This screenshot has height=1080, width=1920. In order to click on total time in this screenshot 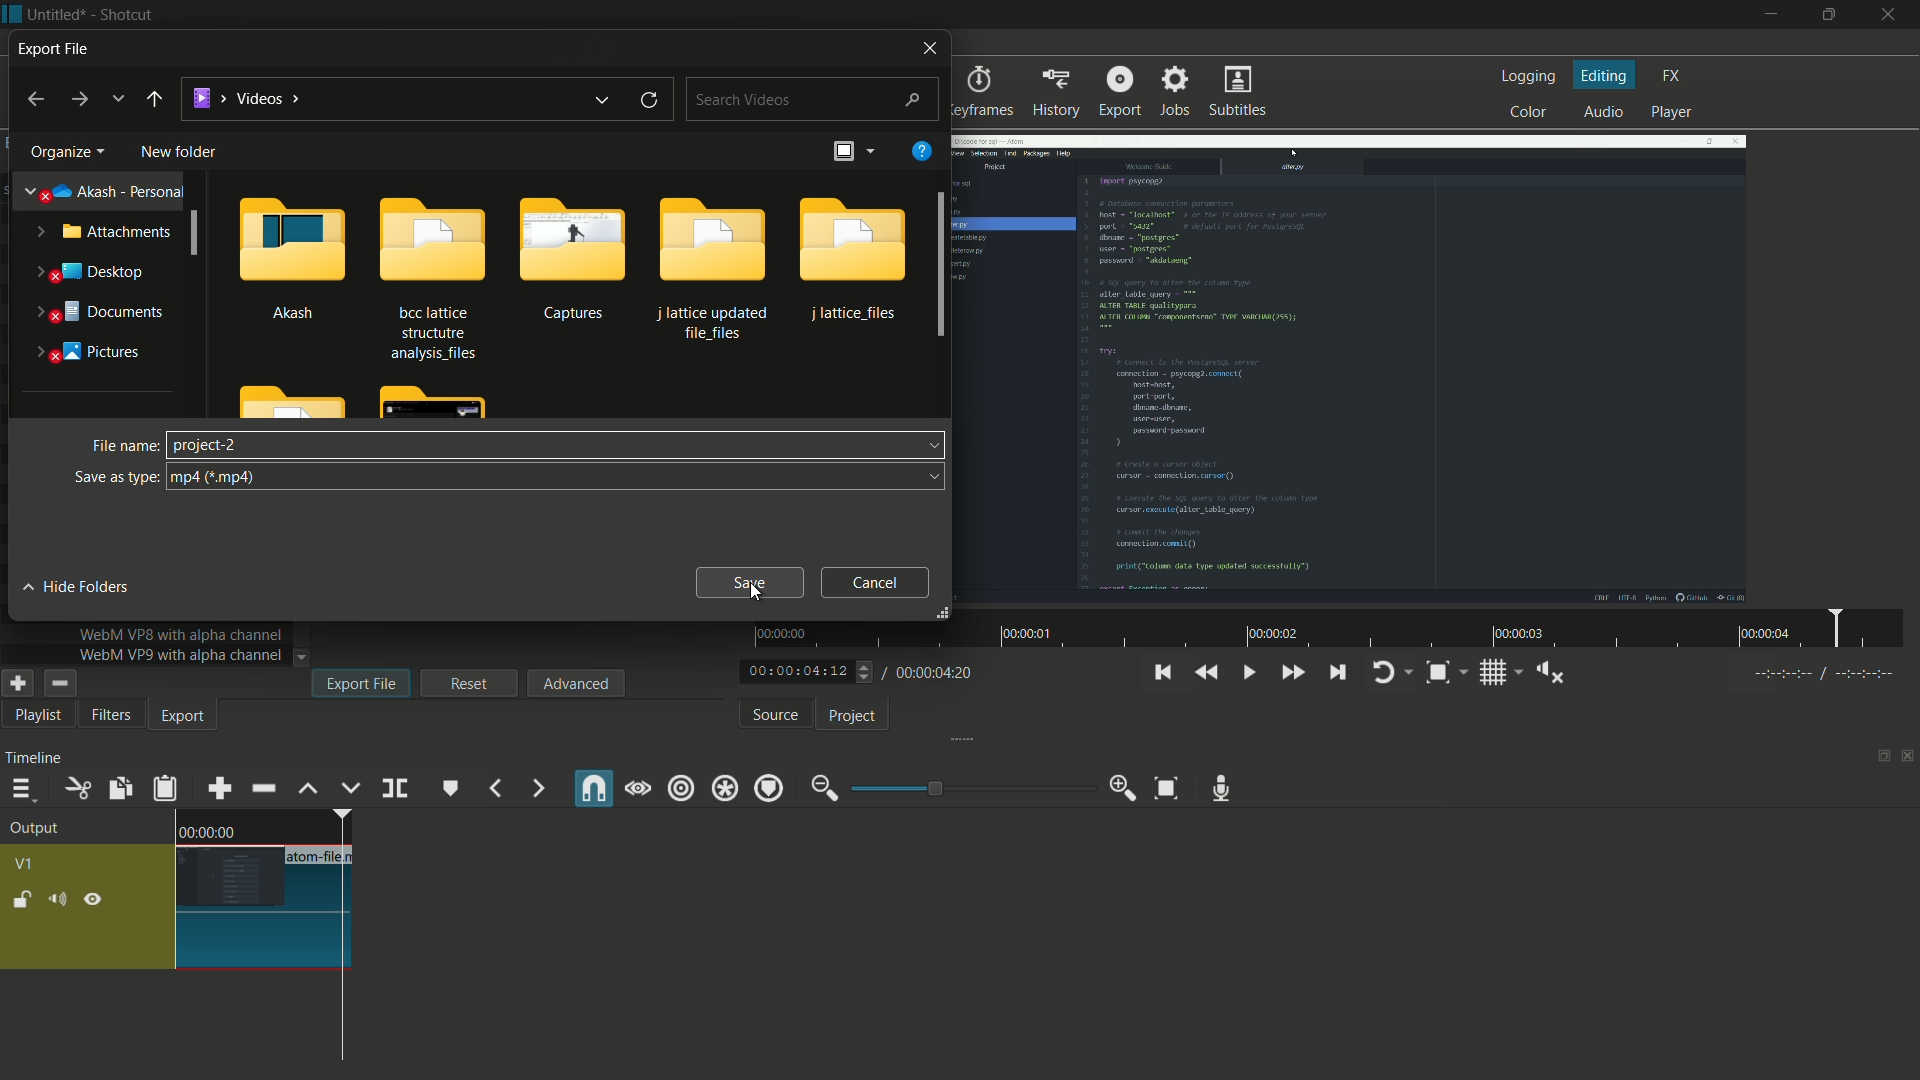, I will do `click(935, 672)`.